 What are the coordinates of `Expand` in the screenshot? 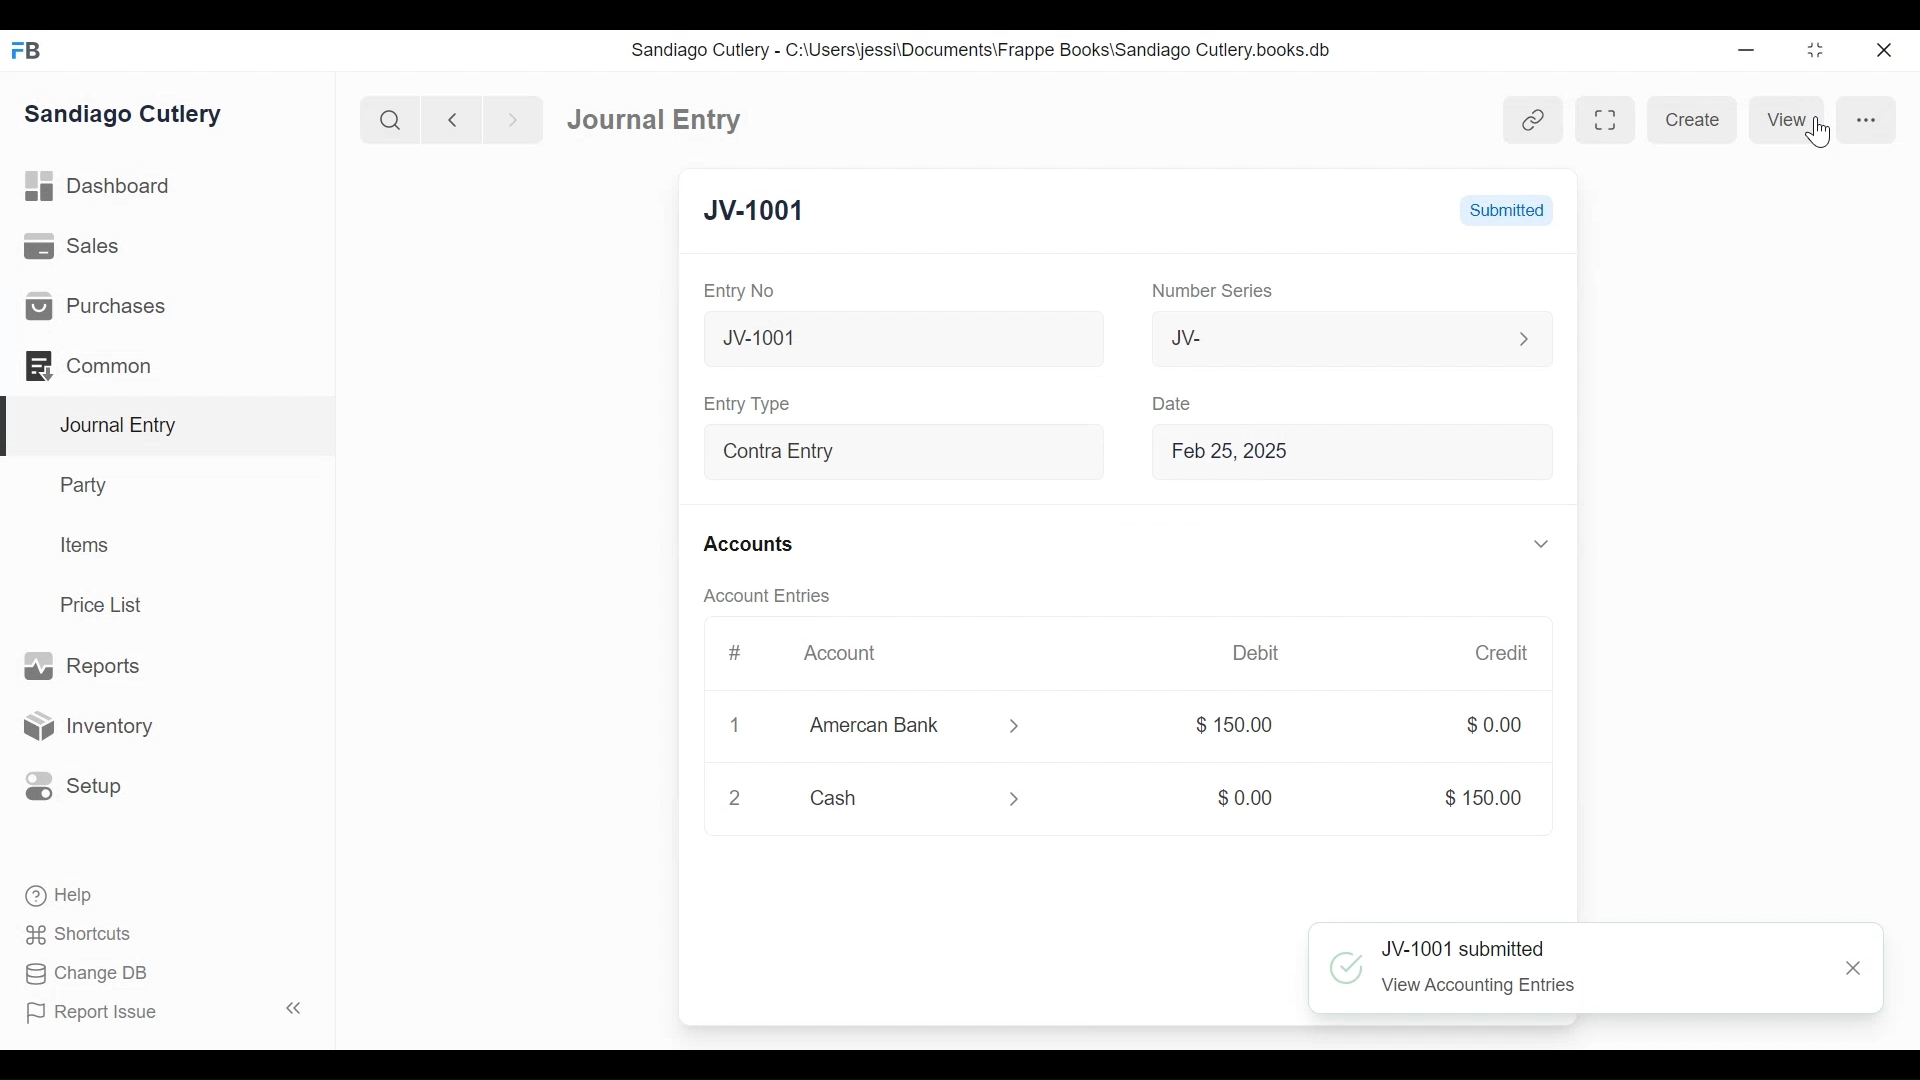 It's located at (1020, 802).